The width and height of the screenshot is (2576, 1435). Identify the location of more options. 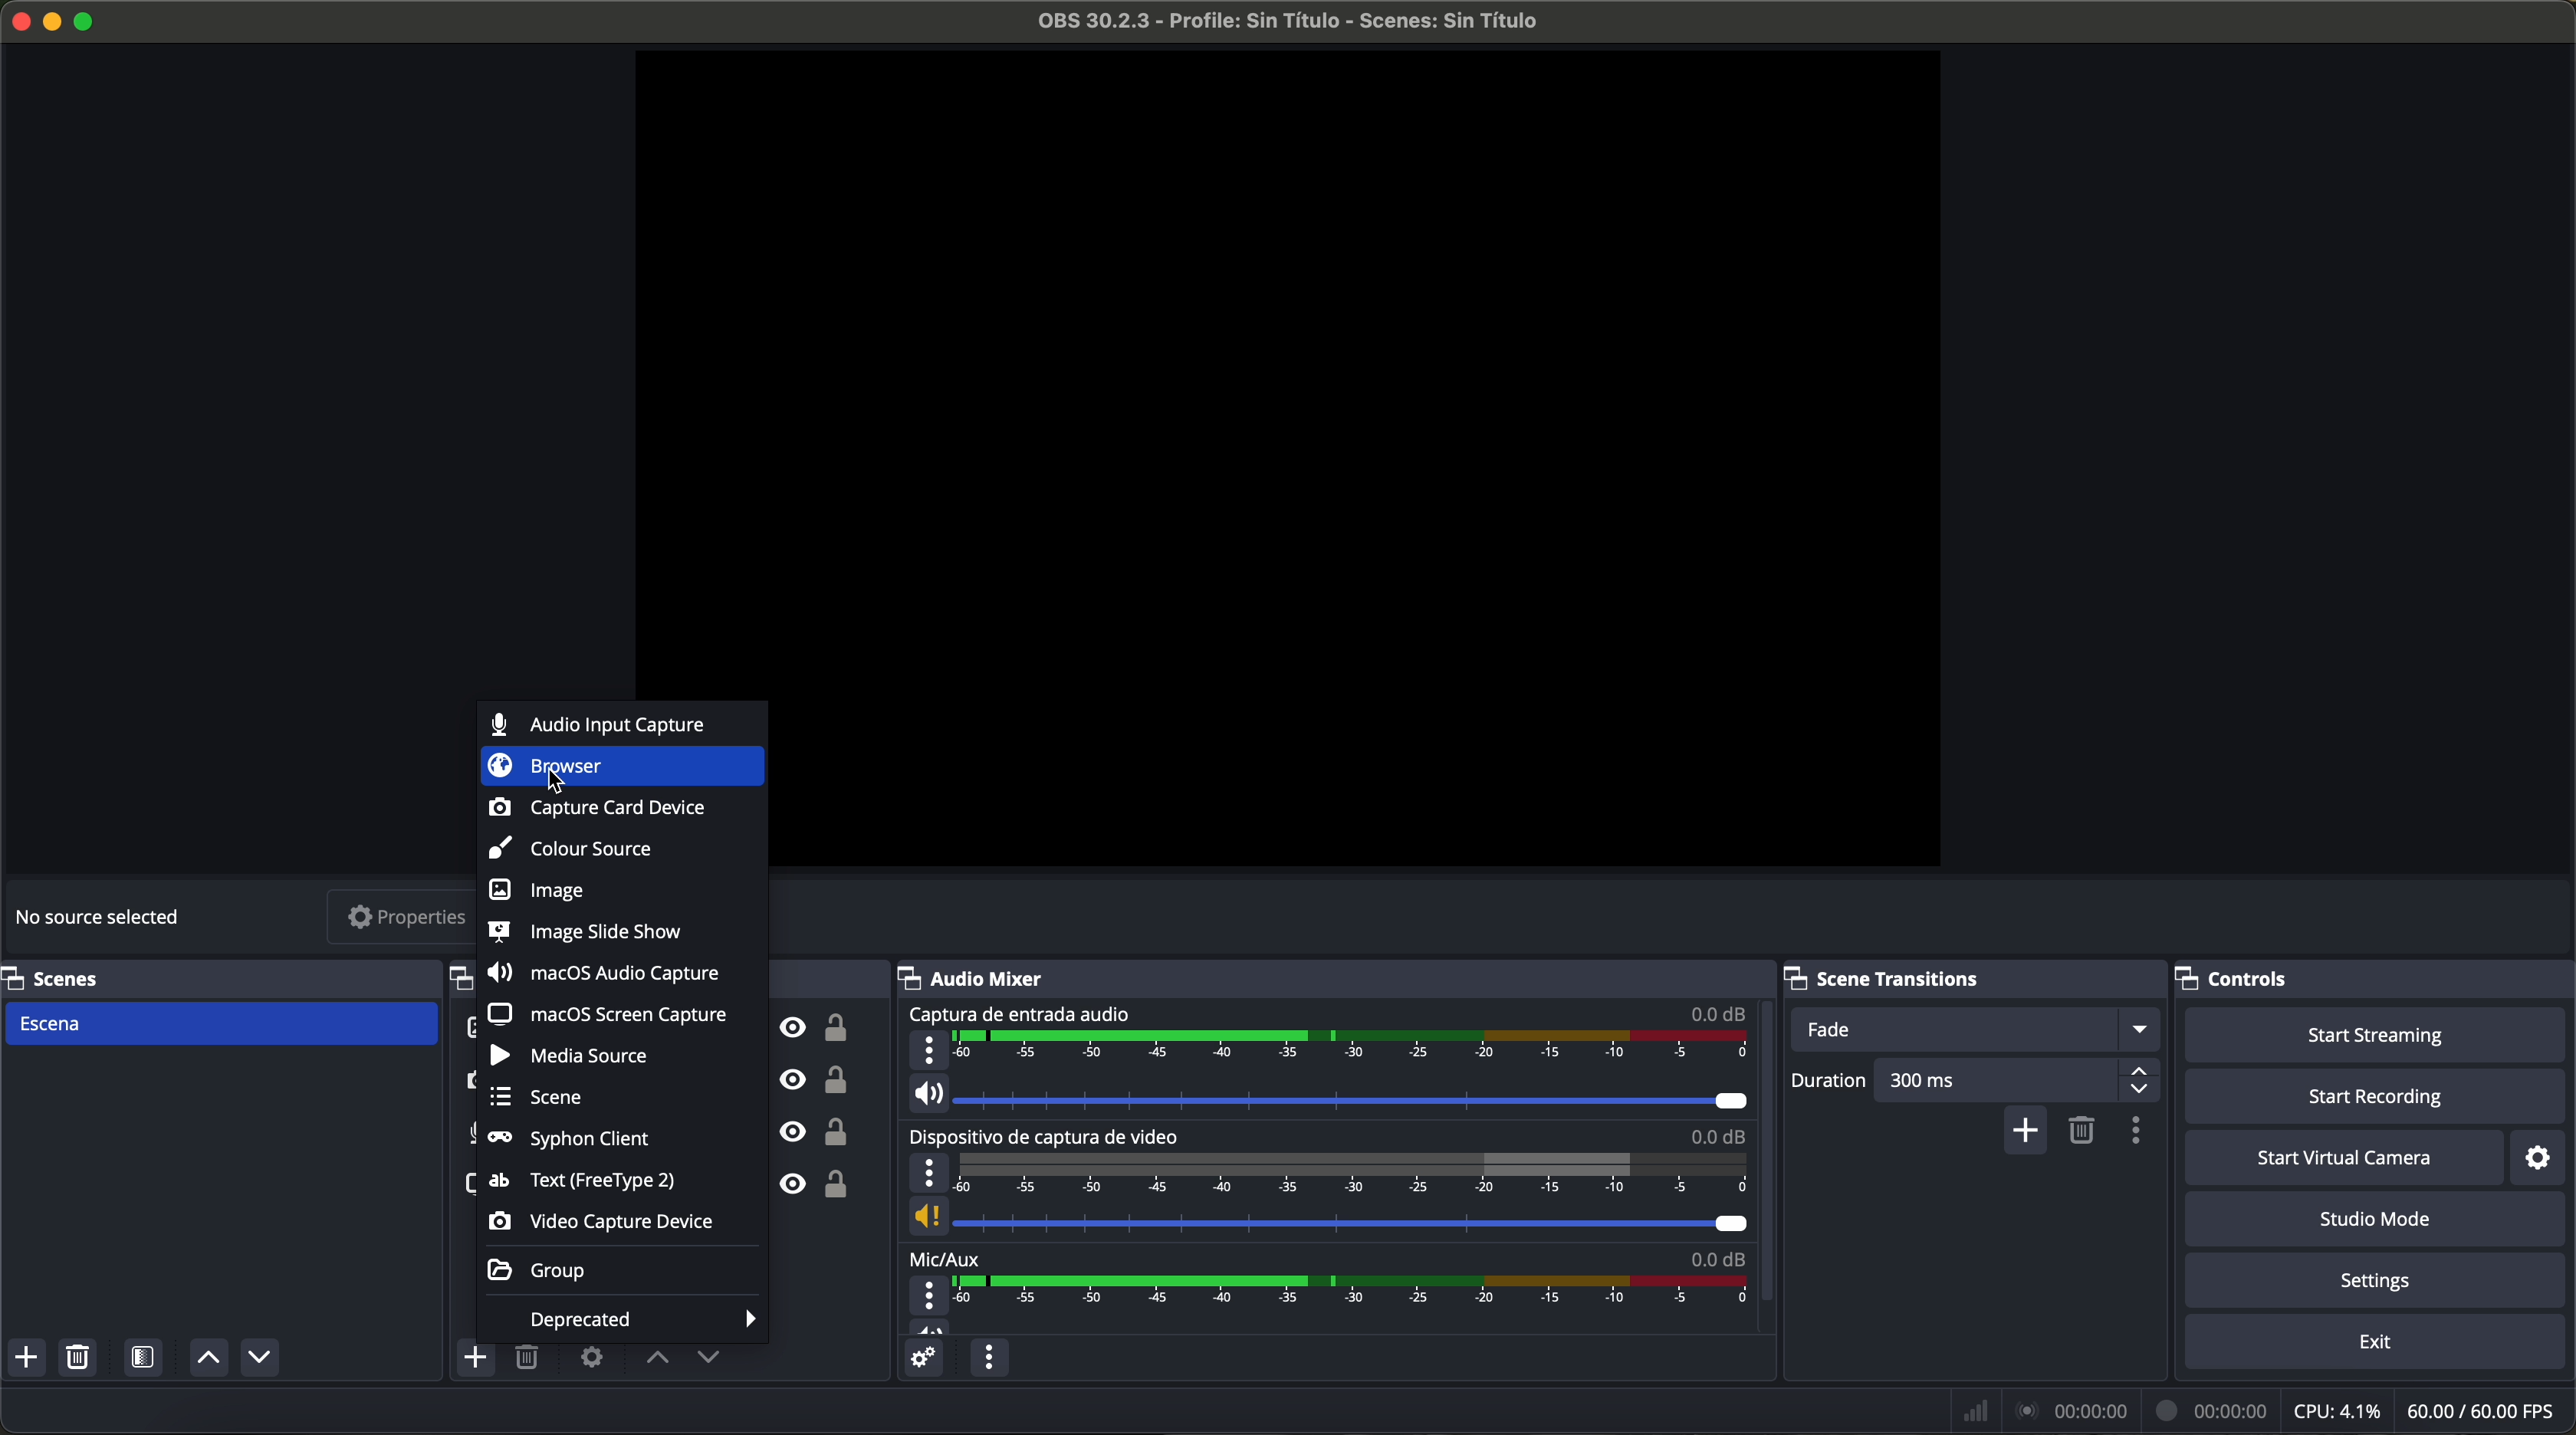
(926, 1173).